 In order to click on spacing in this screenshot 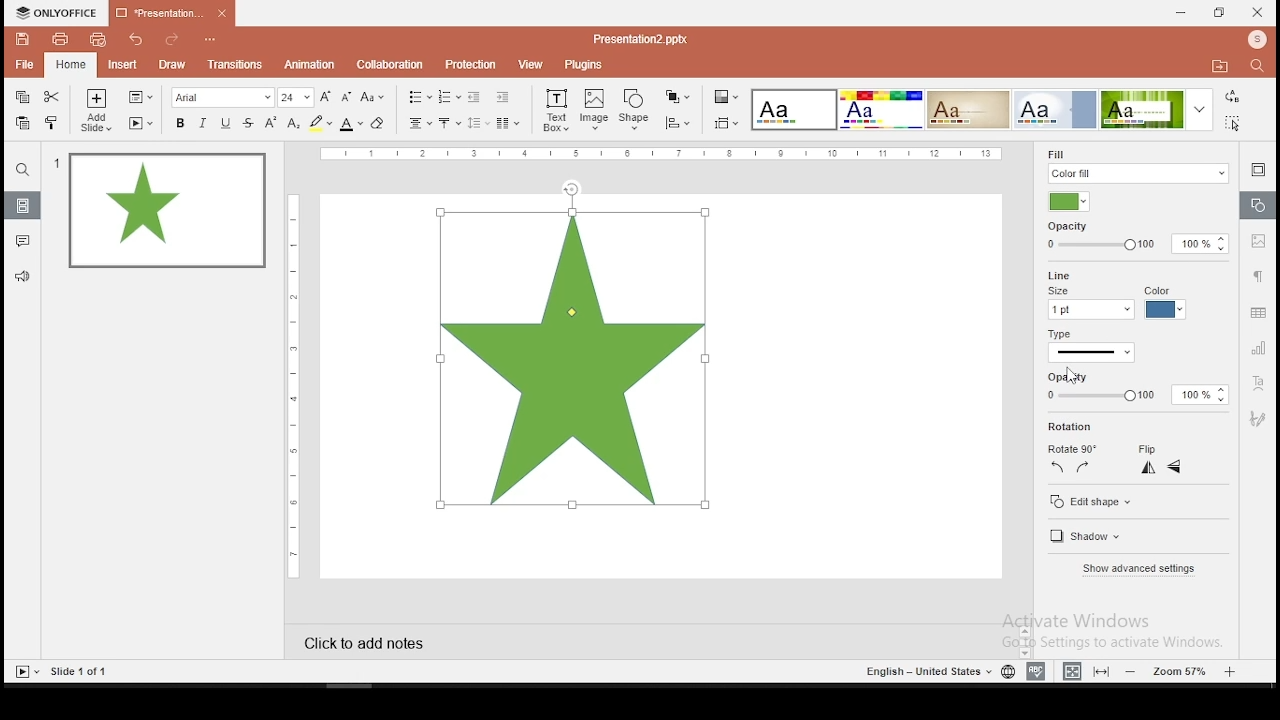, I will do `click(477, 123)`.